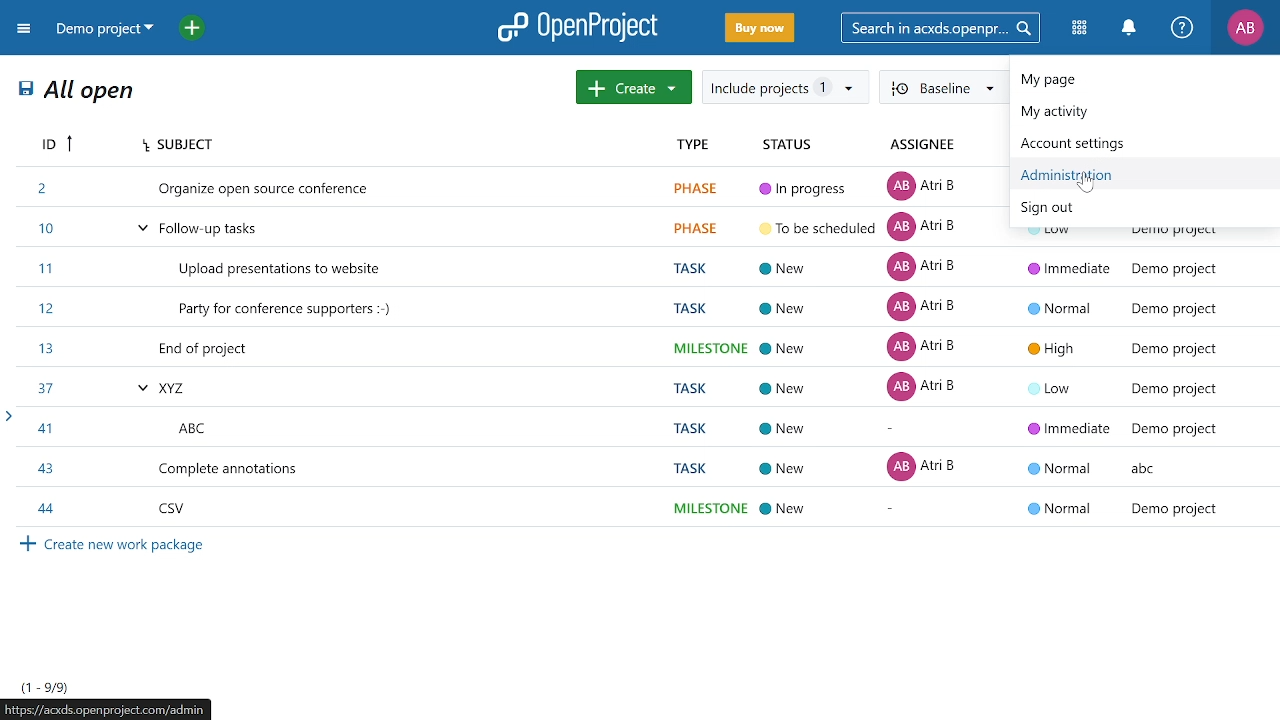 The height and width of the screenshot is (720, 1280). Describe the element at coordinates (1245, 29) in the screenshot. I see `current account "AB"` at that location.